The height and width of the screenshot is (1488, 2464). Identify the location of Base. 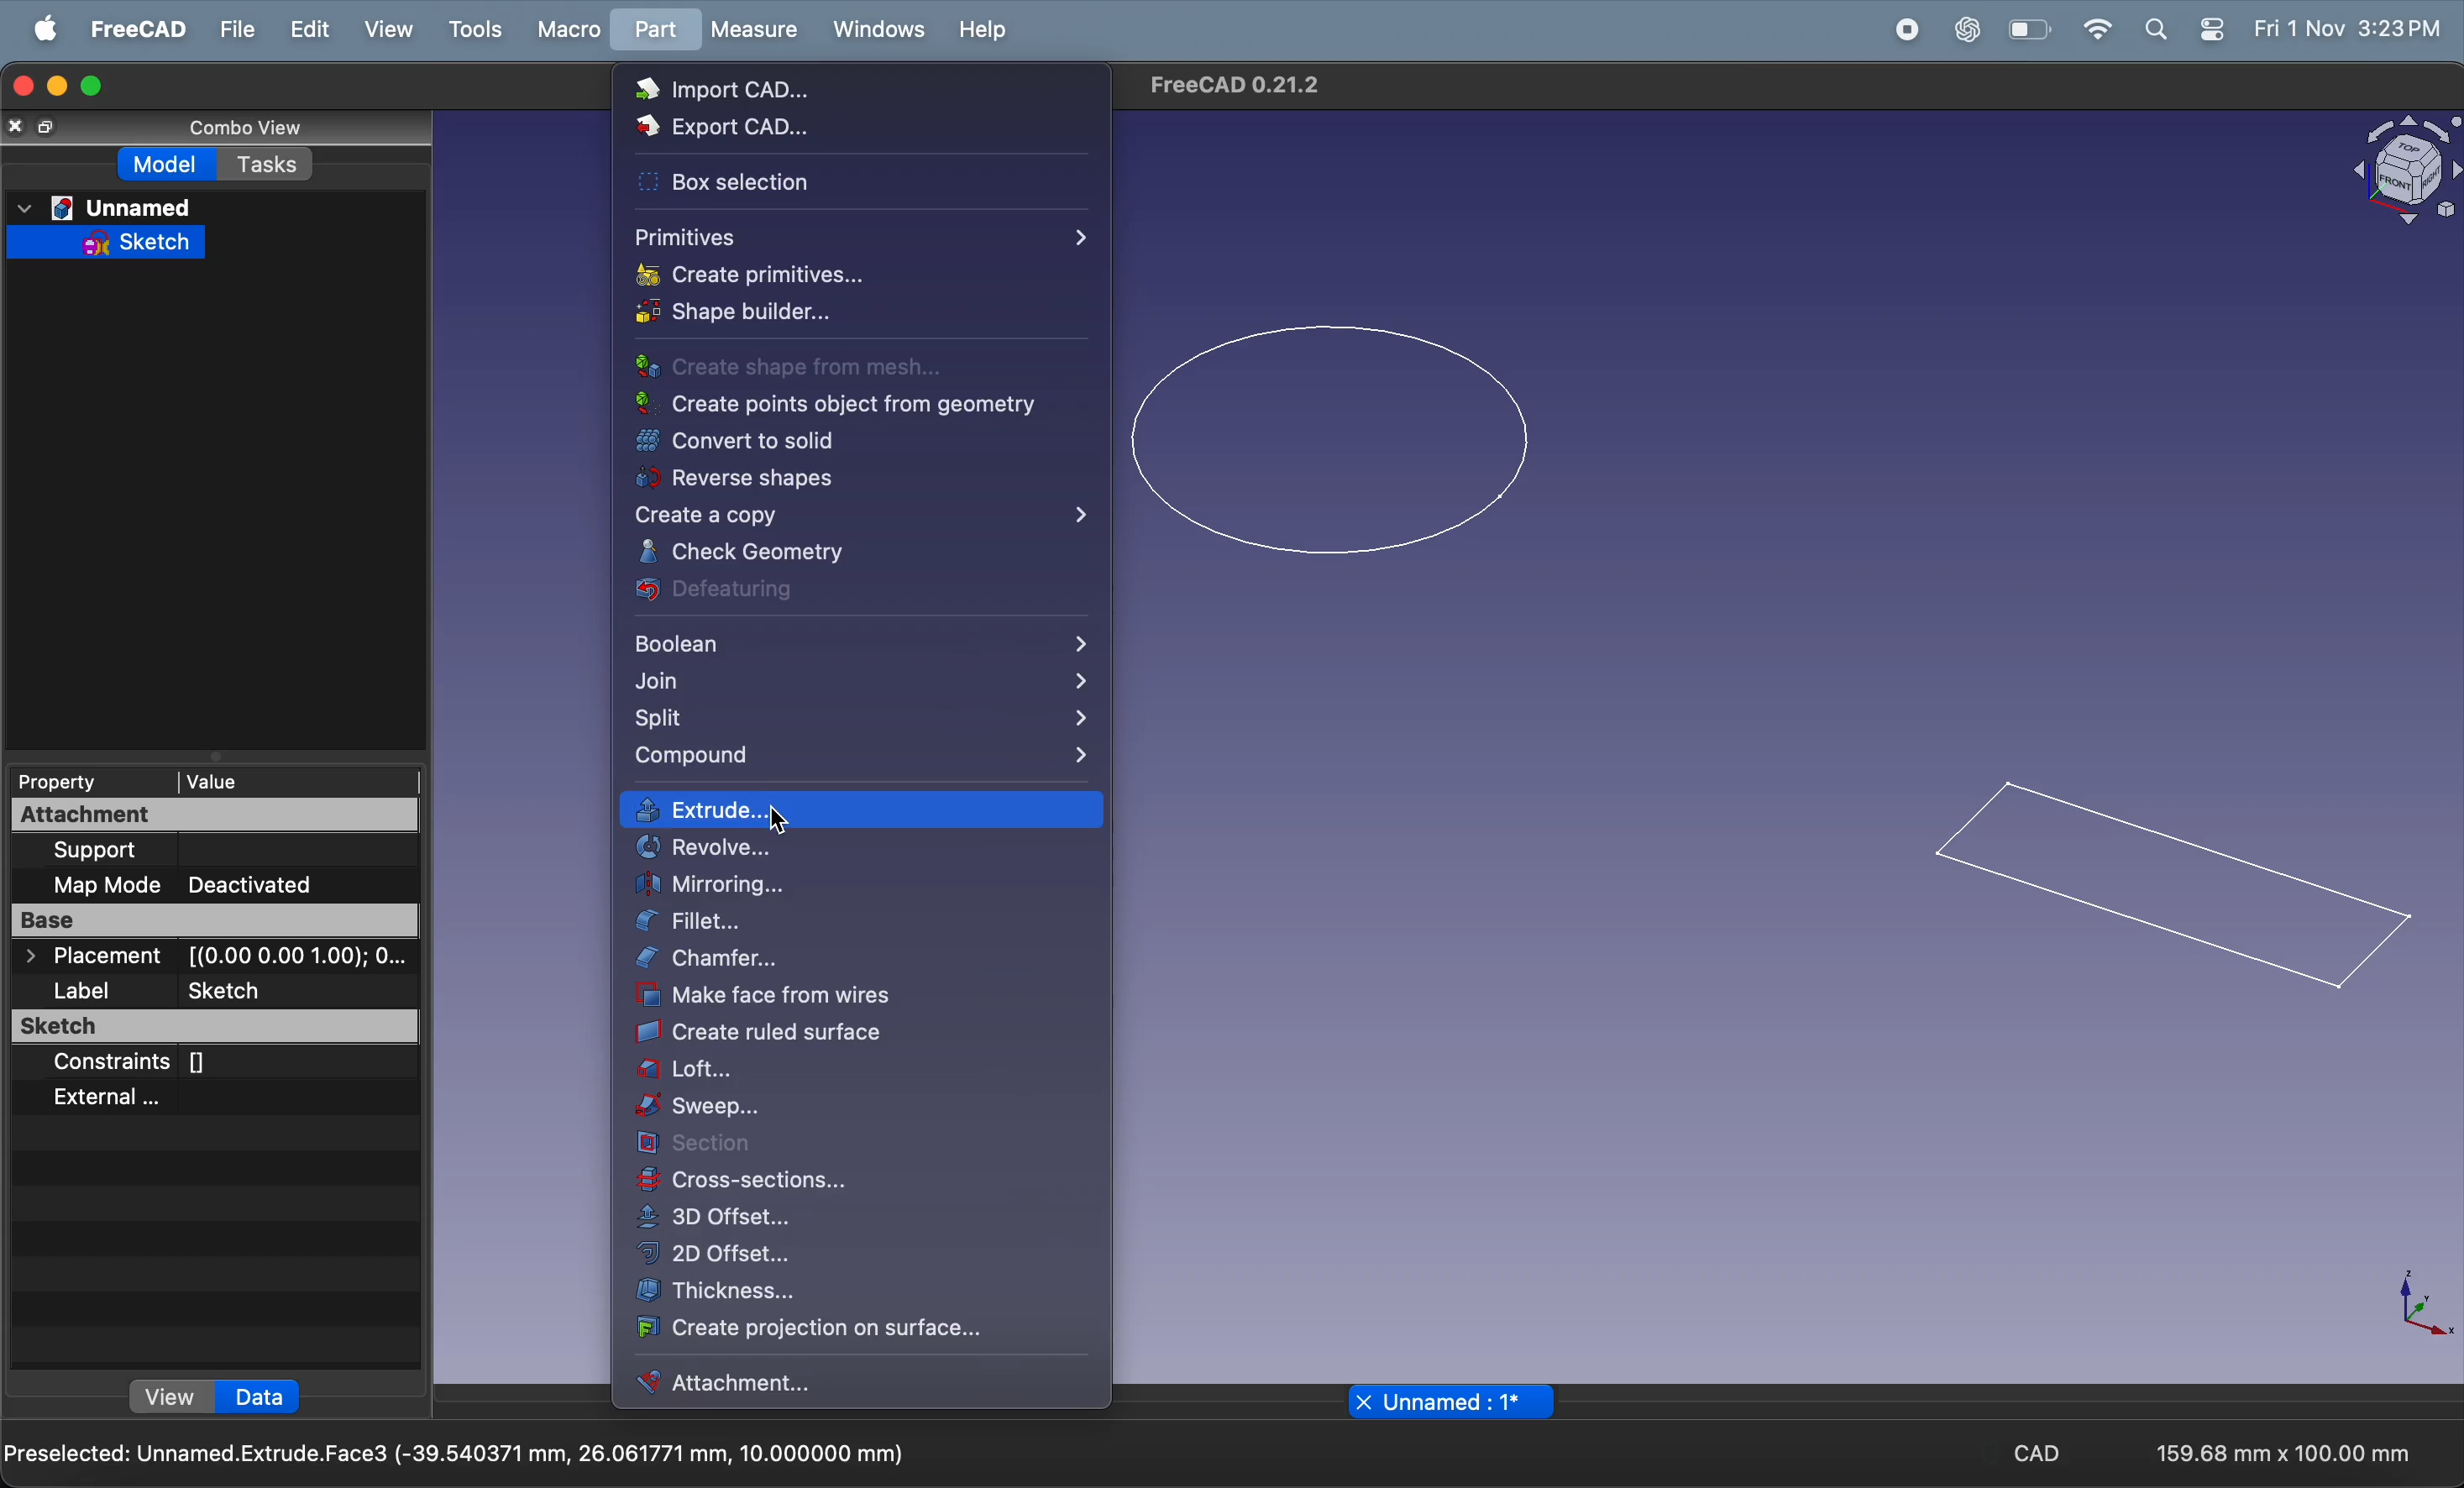
(215, 921).